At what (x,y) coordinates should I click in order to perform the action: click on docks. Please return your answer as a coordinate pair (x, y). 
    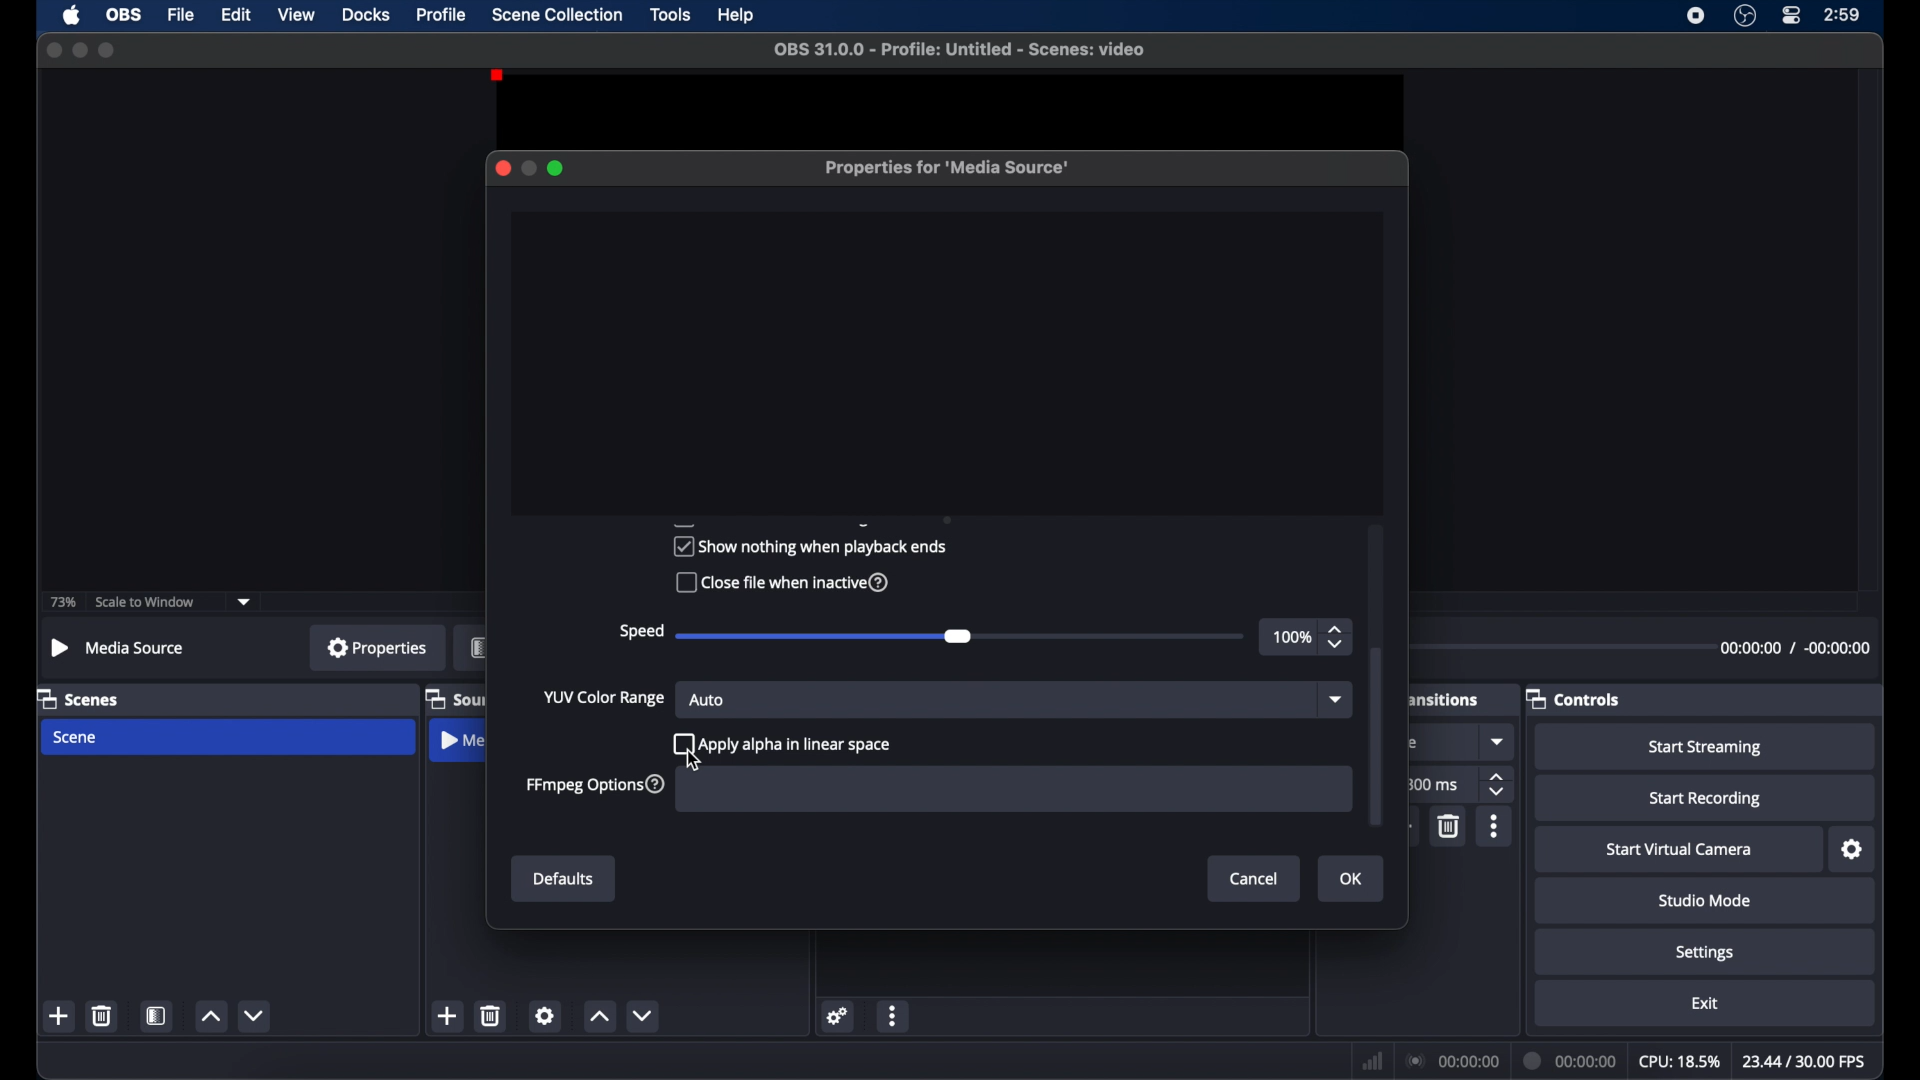
    Looking at the image, I should click on (367, 16).